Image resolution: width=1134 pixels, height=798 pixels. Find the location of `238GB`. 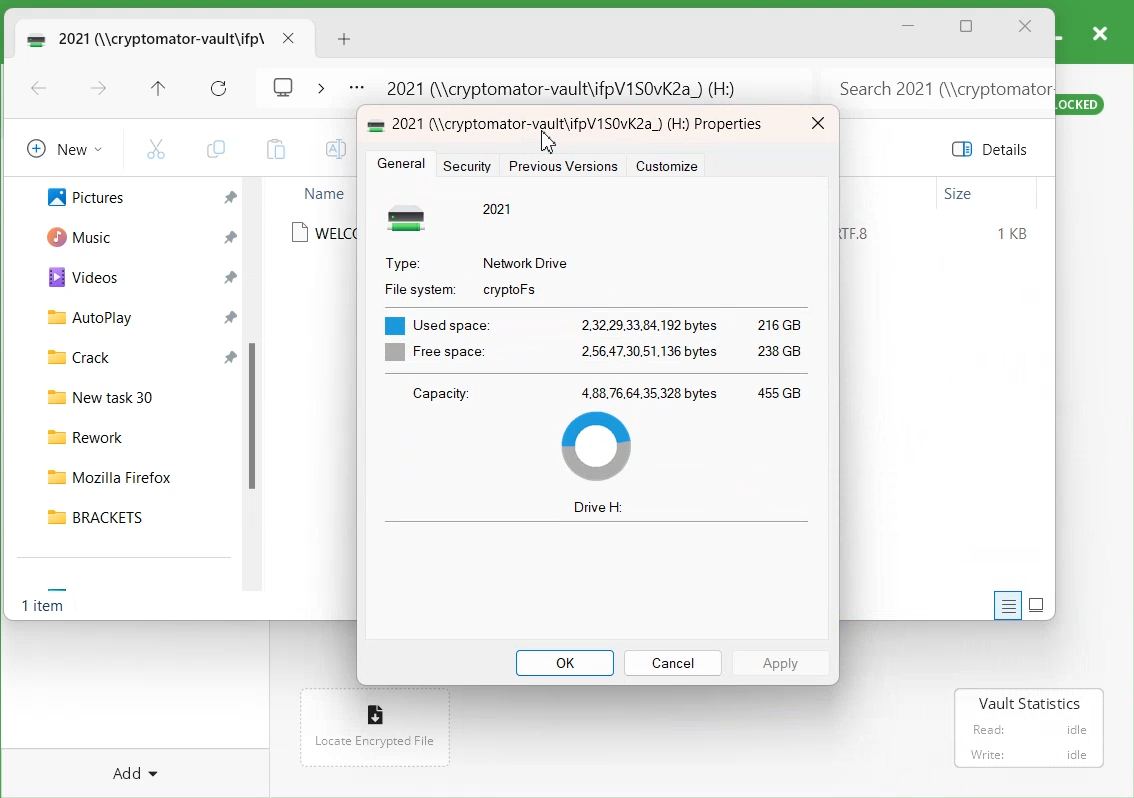

238GB is located at coordinates (782, 353).